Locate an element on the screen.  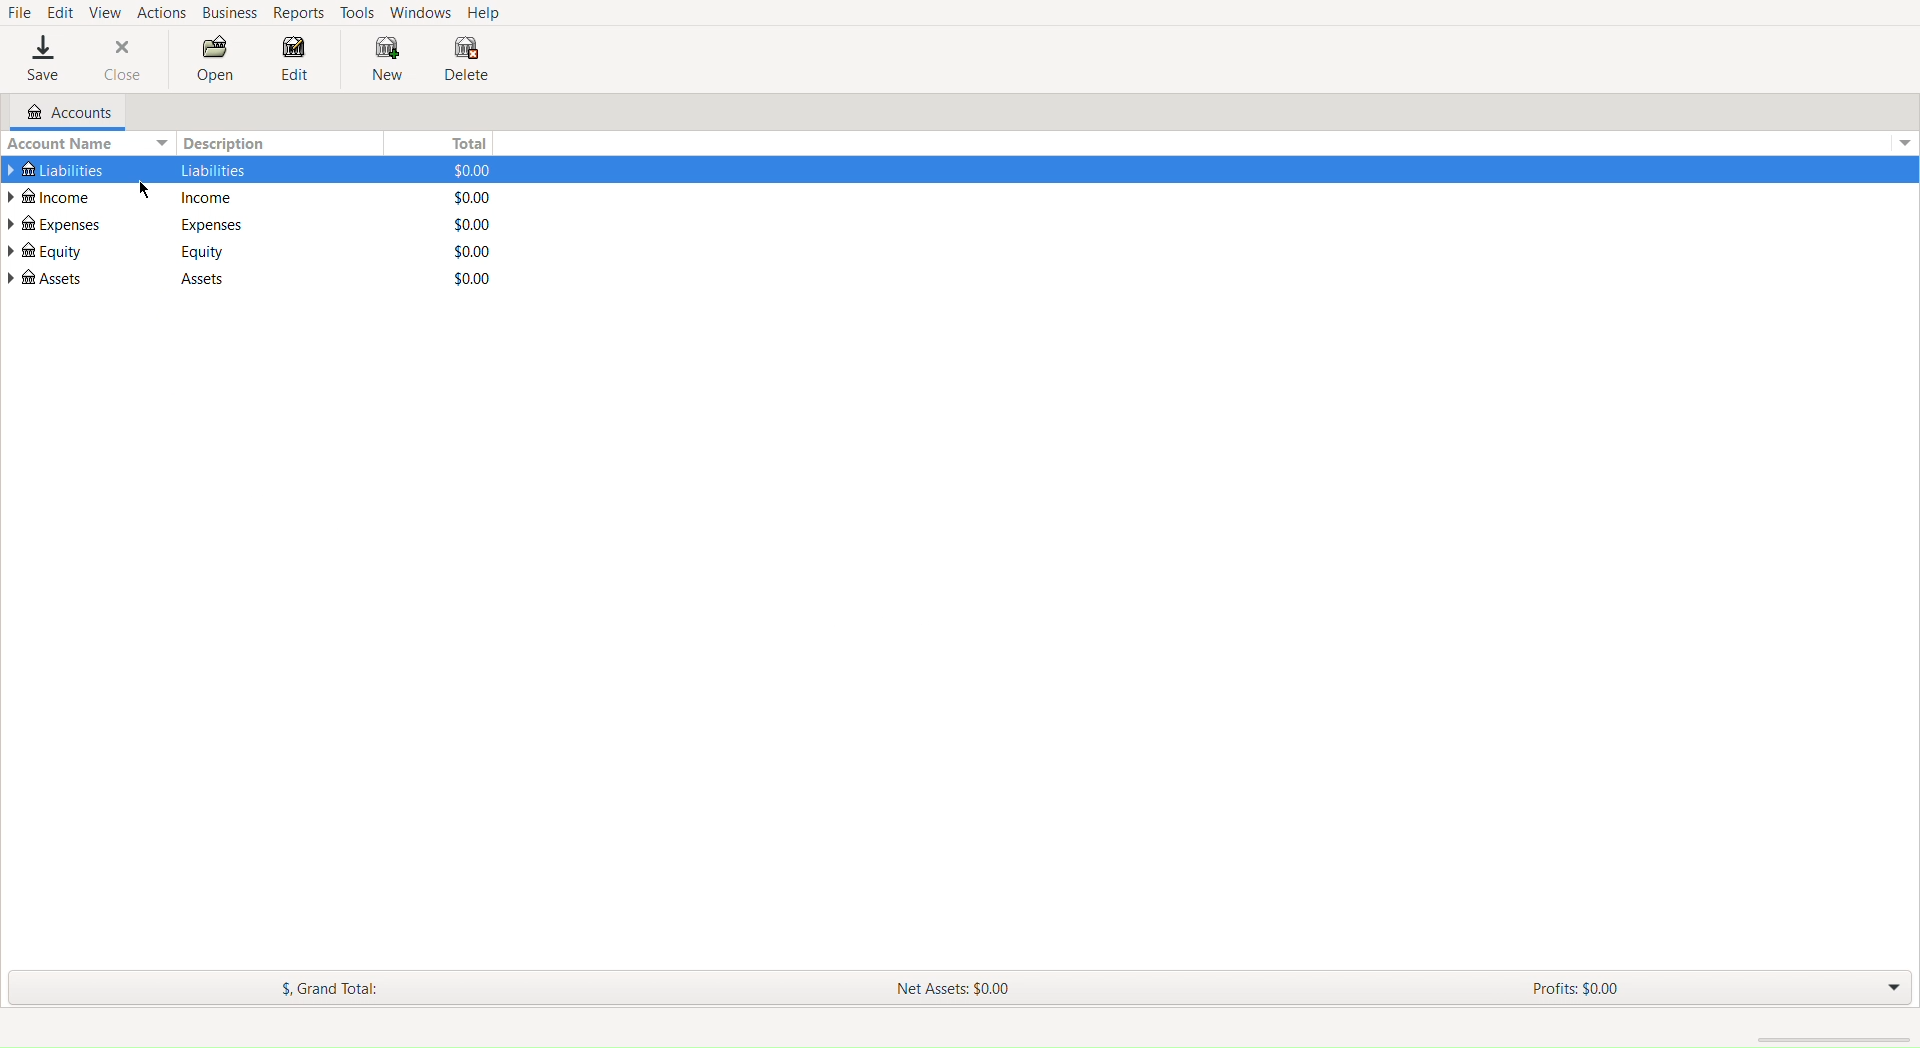
Drop Down is located at coordinates (1901, 144).